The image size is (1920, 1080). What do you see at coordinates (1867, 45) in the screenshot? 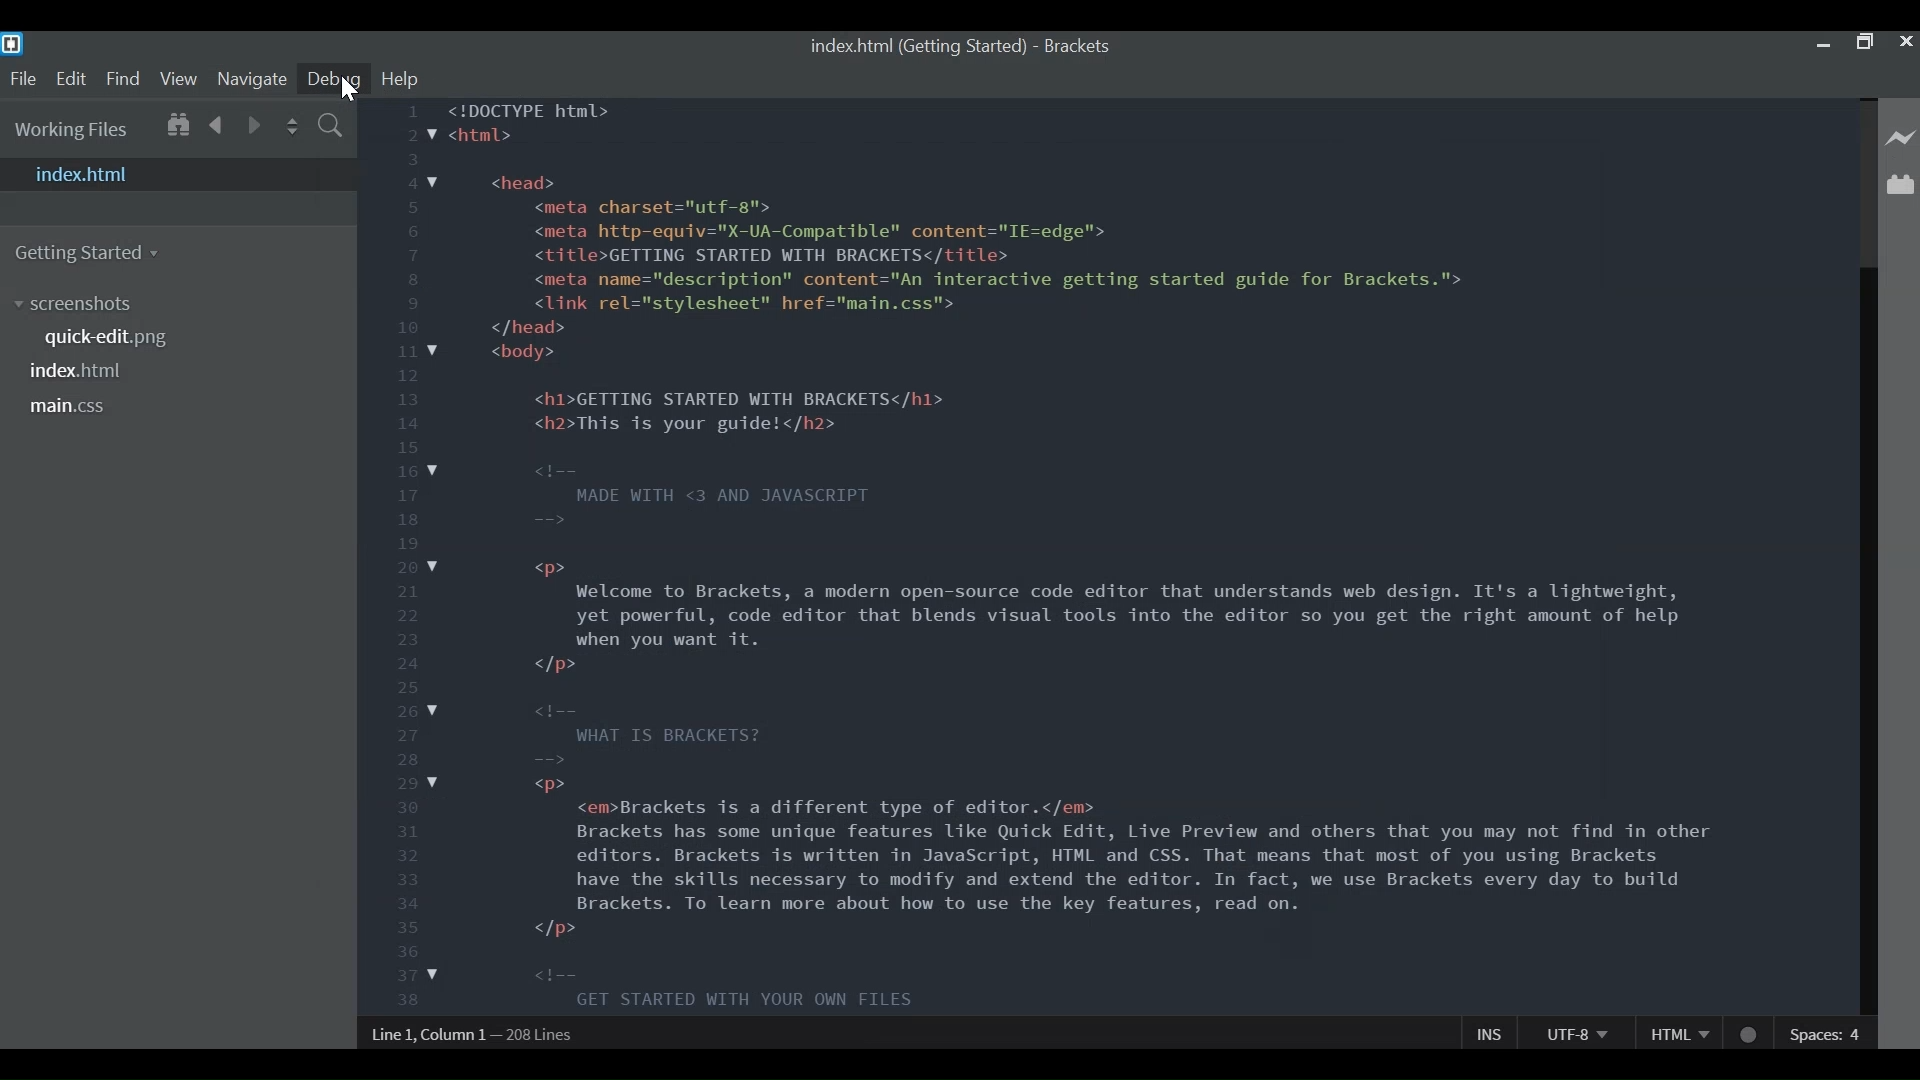
I see `Restore` at bounding box center [1867, 45].